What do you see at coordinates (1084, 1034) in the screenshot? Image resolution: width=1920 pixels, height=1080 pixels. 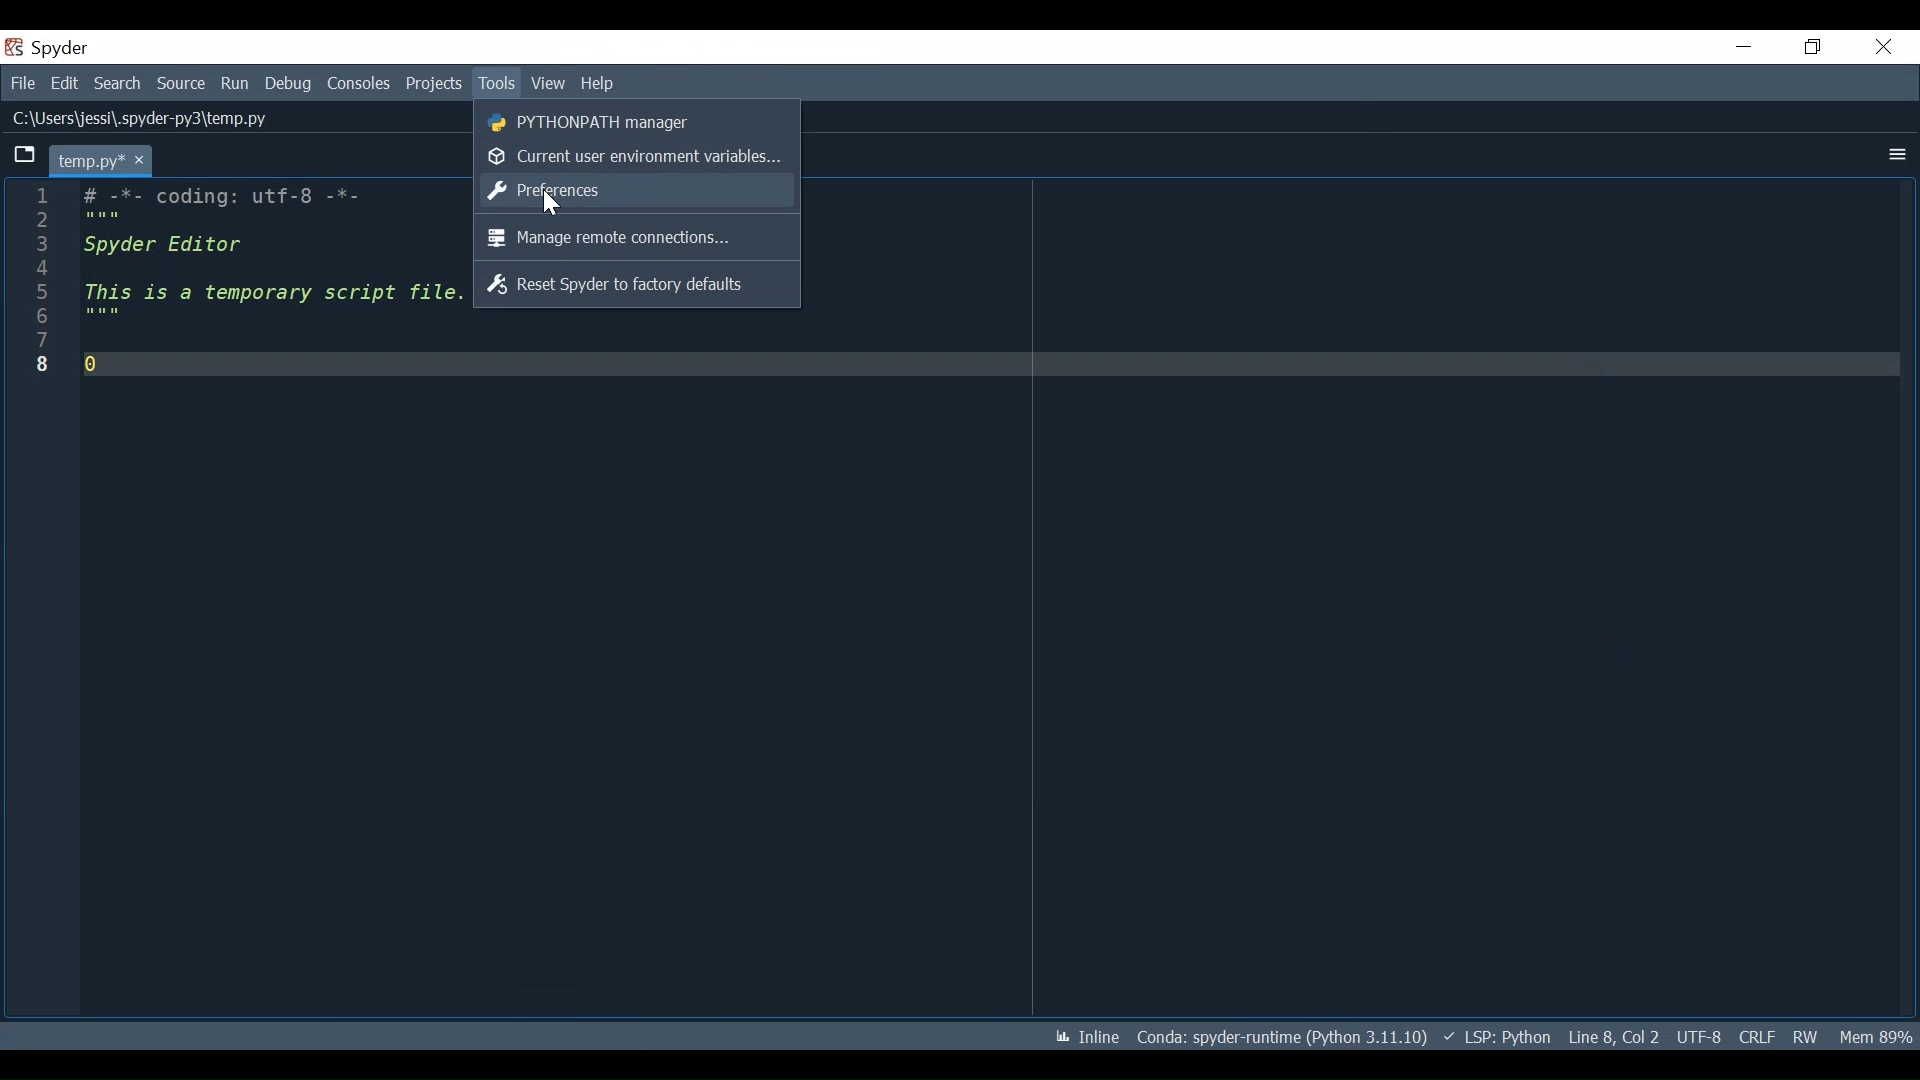 I see `Toggle inline and interactive Matplotlib plotting` at bounding box center [1084, 1034].